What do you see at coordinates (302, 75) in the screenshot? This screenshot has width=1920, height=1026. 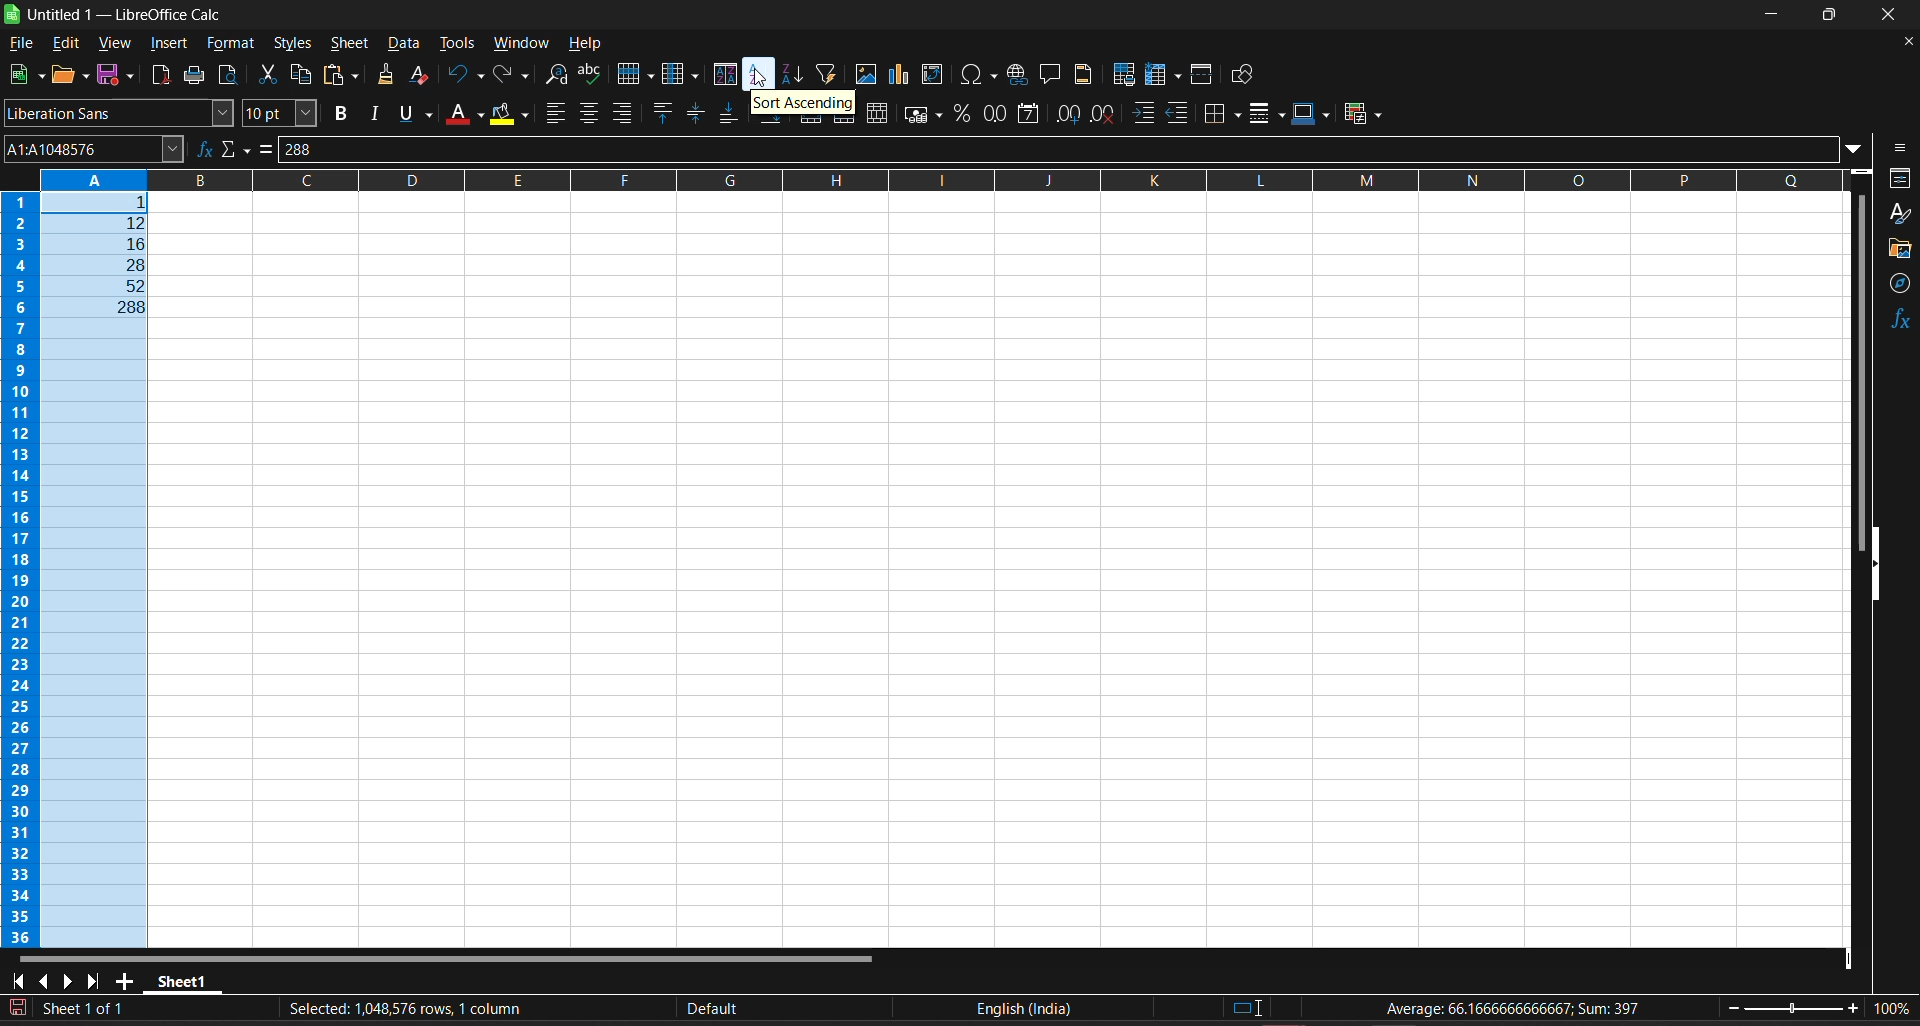 I see `copy` at bounding box center [302, 75].